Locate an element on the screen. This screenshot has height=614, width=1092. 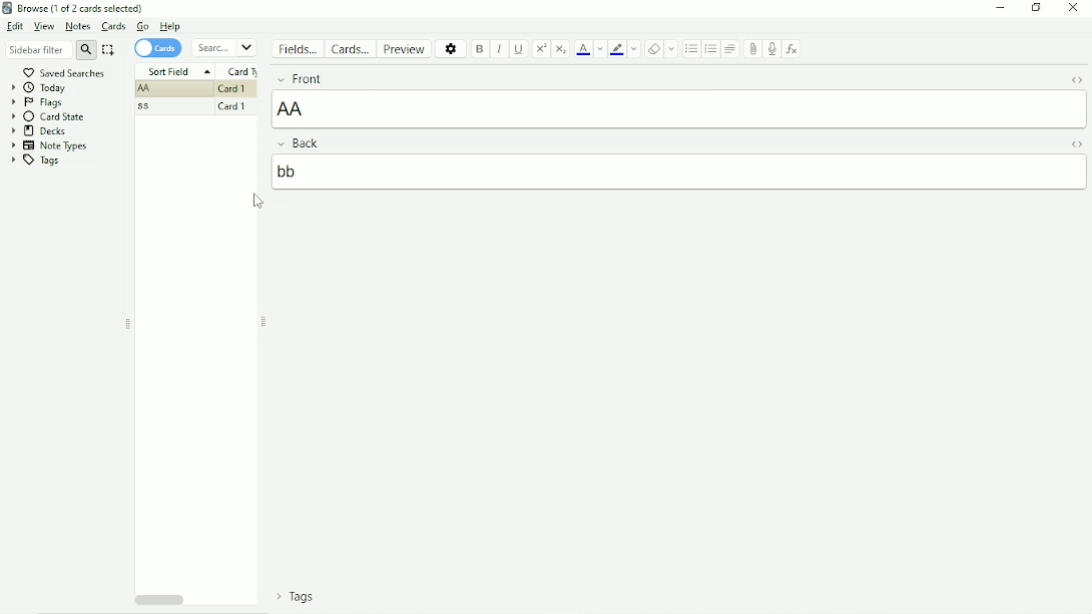
Ordered list is located at coordinates (712, 48).